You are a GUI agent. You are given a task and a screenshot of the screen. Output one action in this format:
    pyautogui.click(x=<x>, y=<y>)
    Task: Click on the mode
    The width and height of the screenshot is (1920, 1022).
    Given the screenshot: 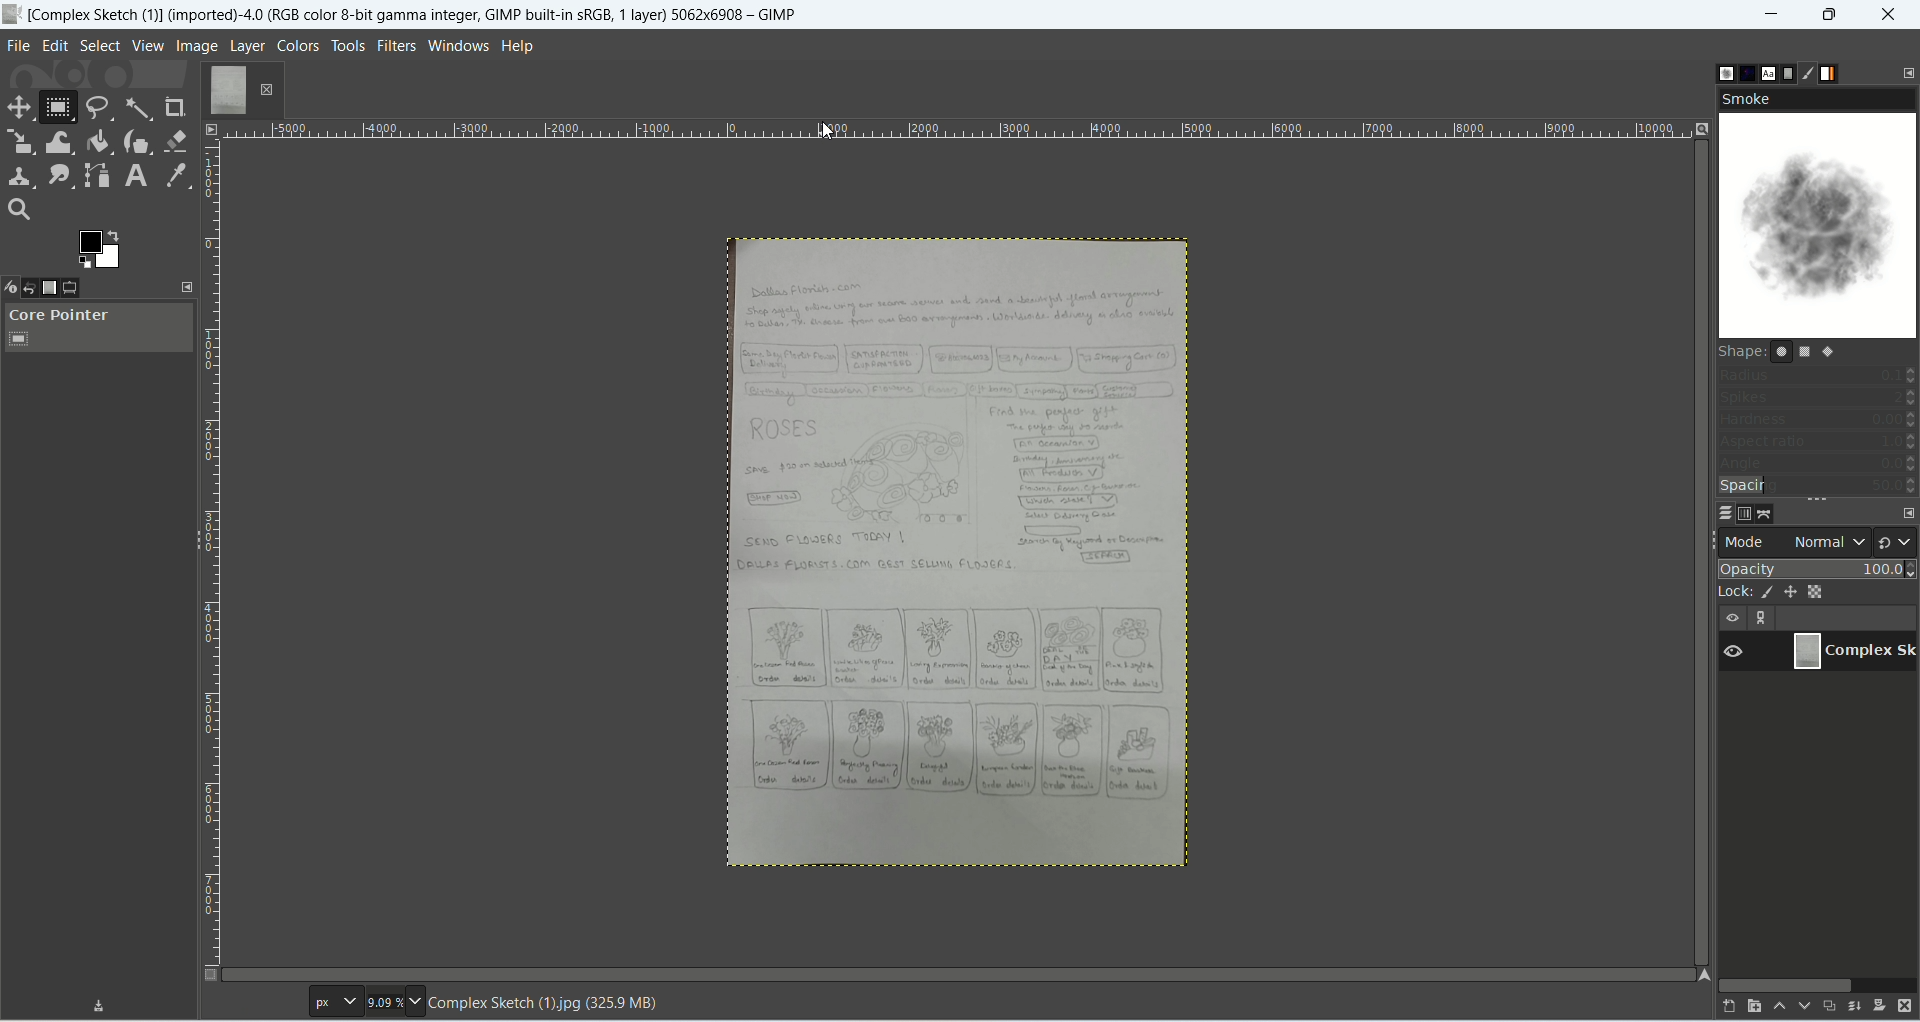 What is the action you would take?
    pyautogui.click(x=1749, y=542)
    